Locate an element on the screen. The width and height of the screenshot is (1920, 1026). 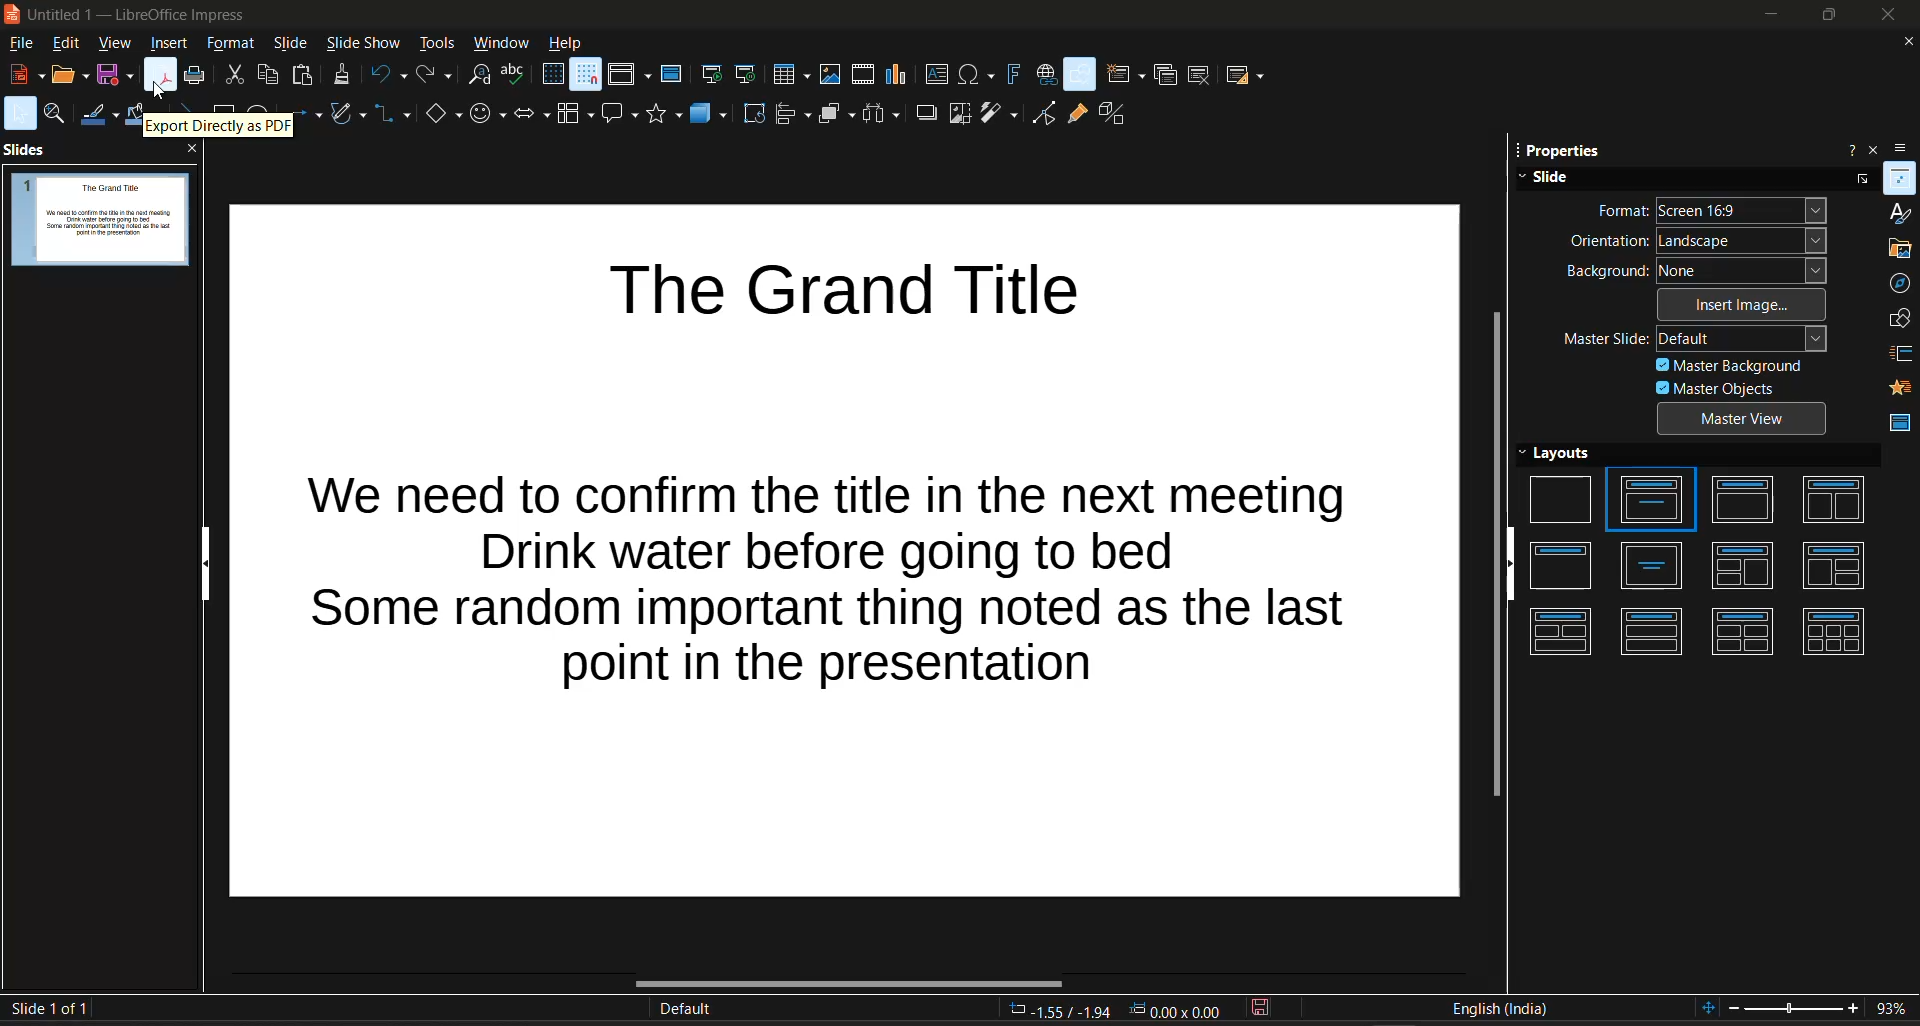
93% is located at coordinates (1897, 1009).